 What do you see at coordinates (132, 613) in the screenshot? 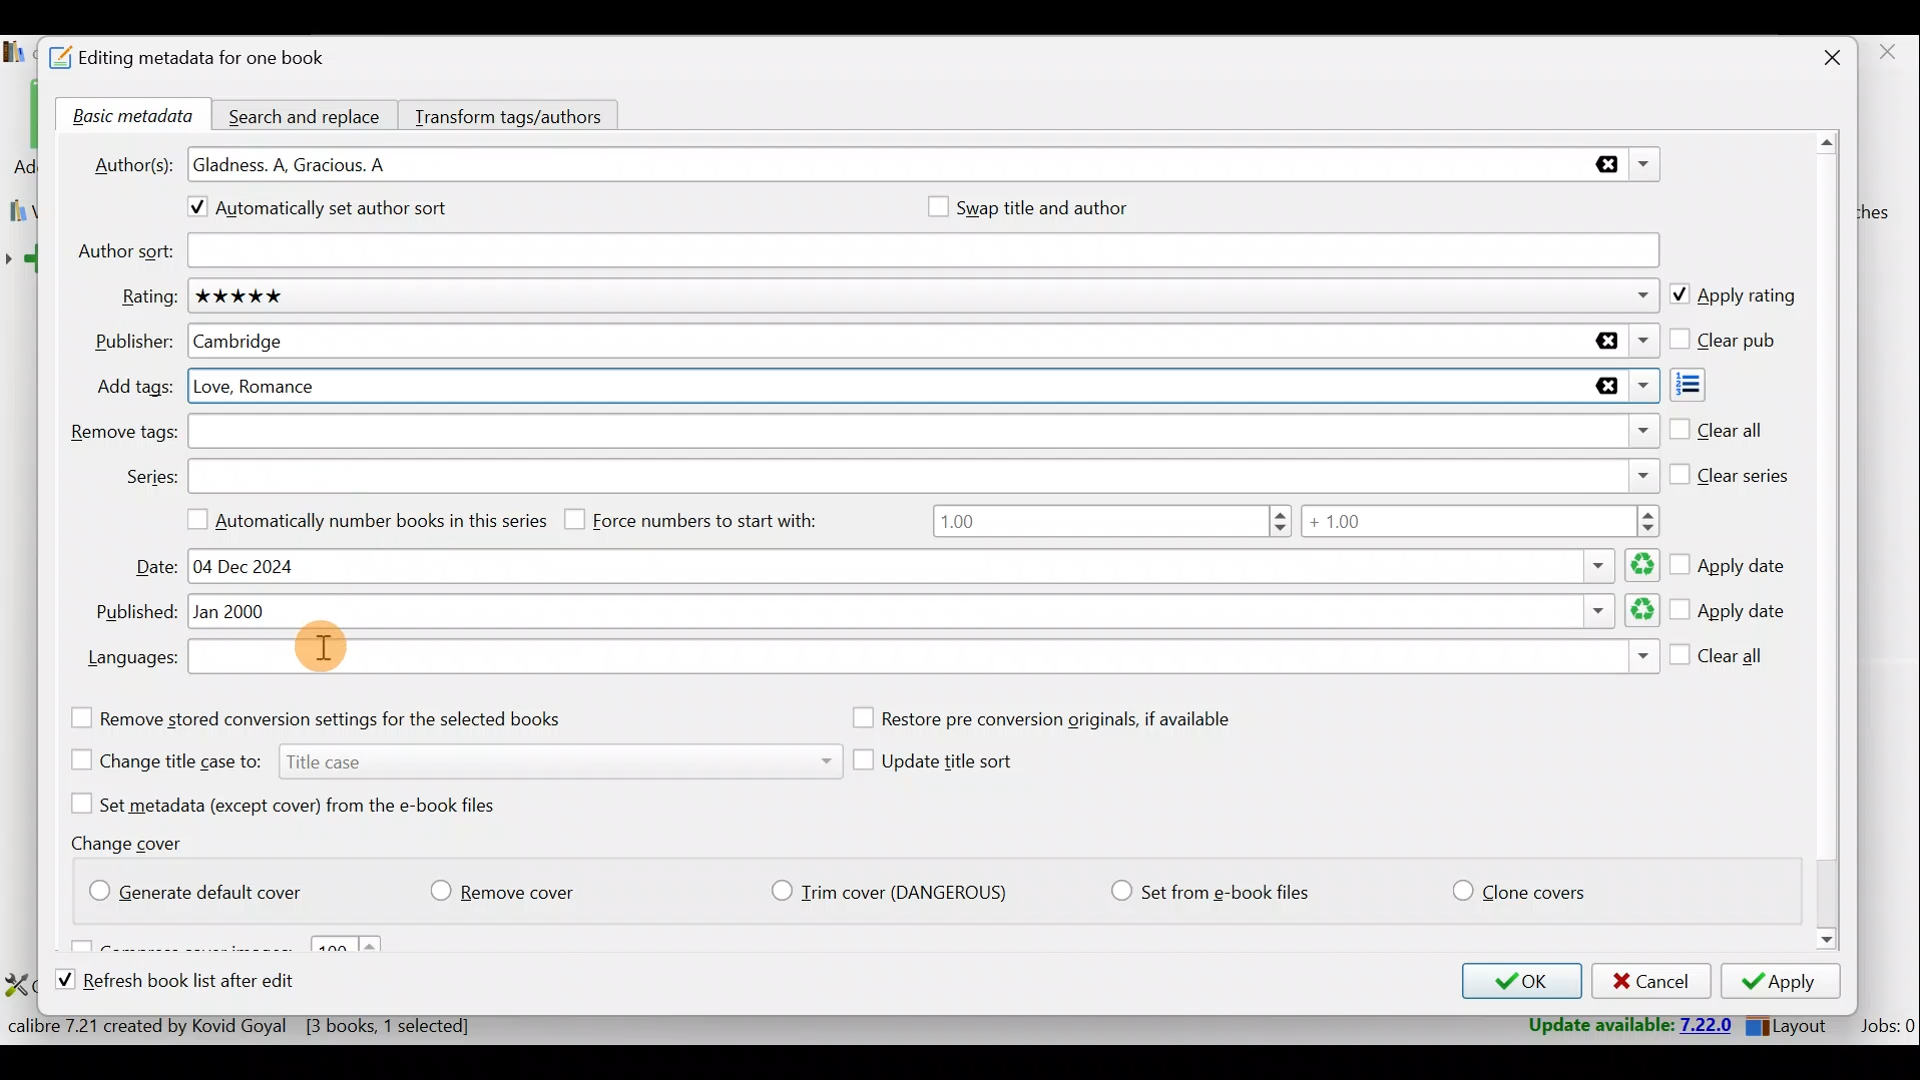
I see `Published:` at bounding box center [132, 613].